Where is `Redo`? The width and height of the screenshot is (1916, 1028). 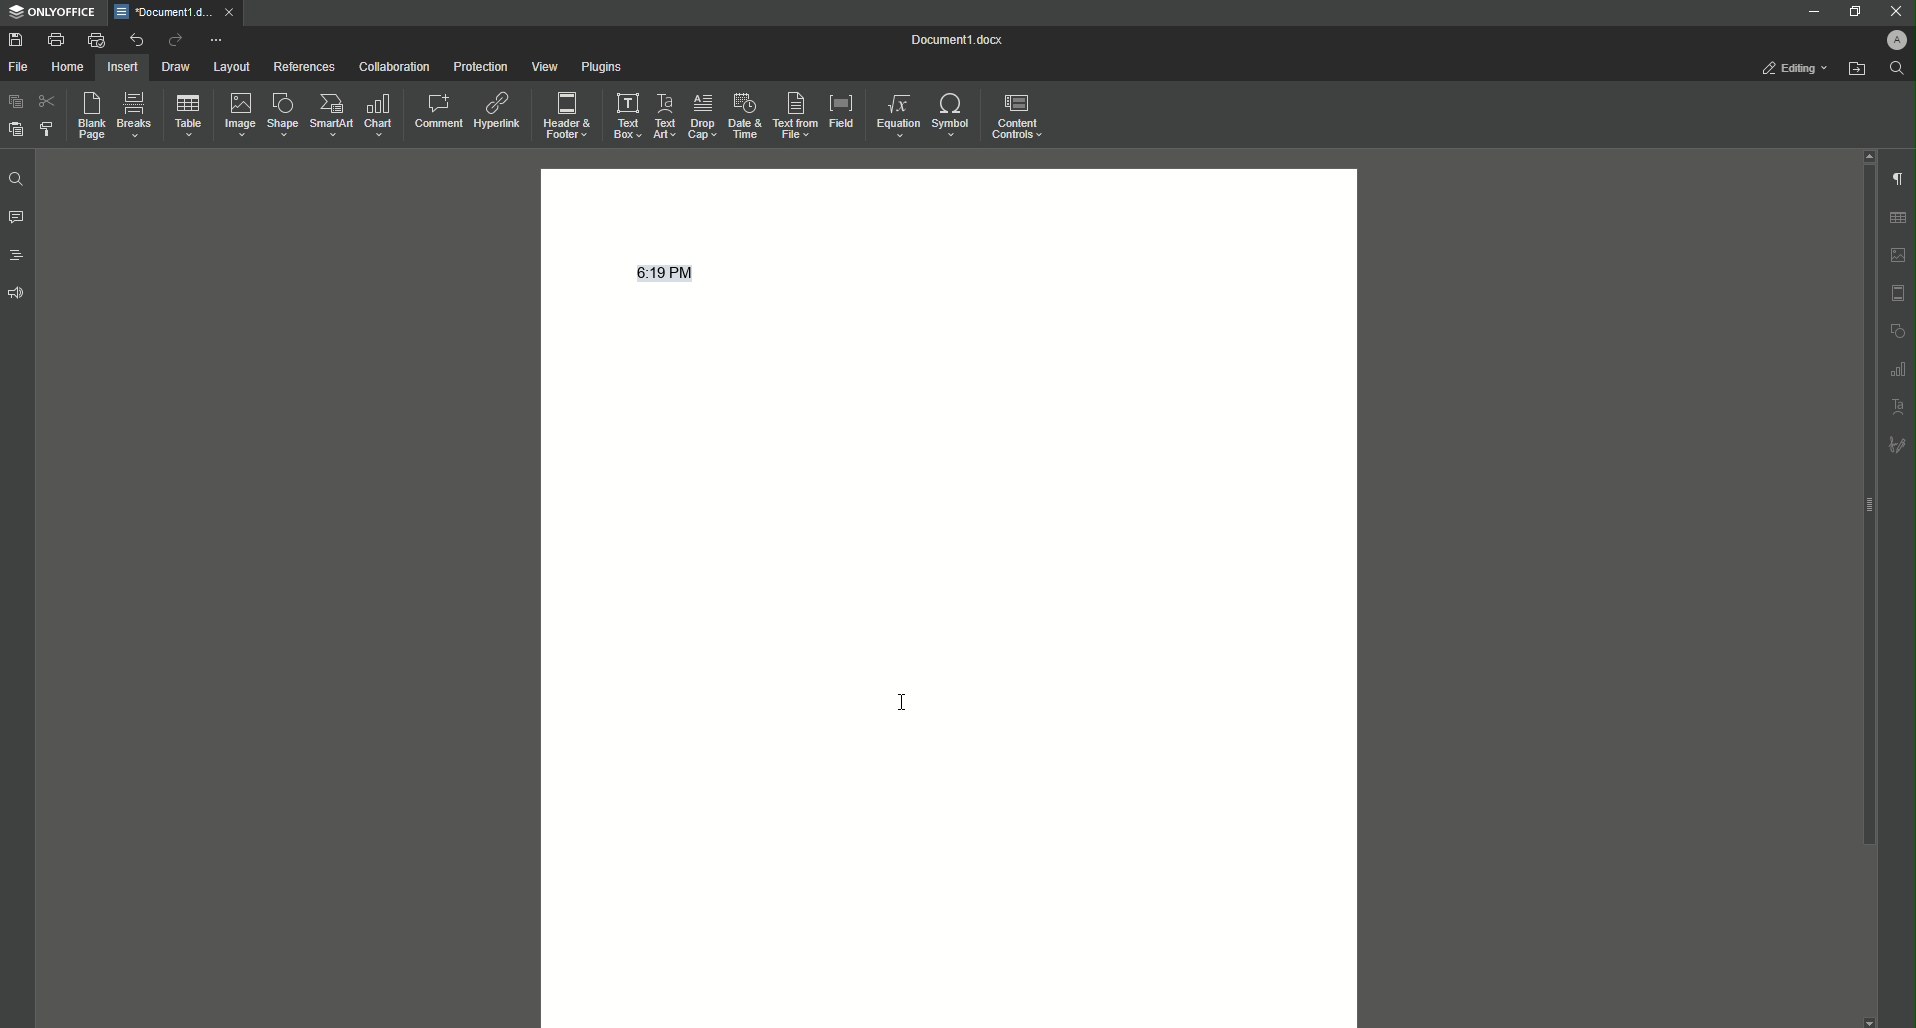
Redo is located at coordinates (172, 40).